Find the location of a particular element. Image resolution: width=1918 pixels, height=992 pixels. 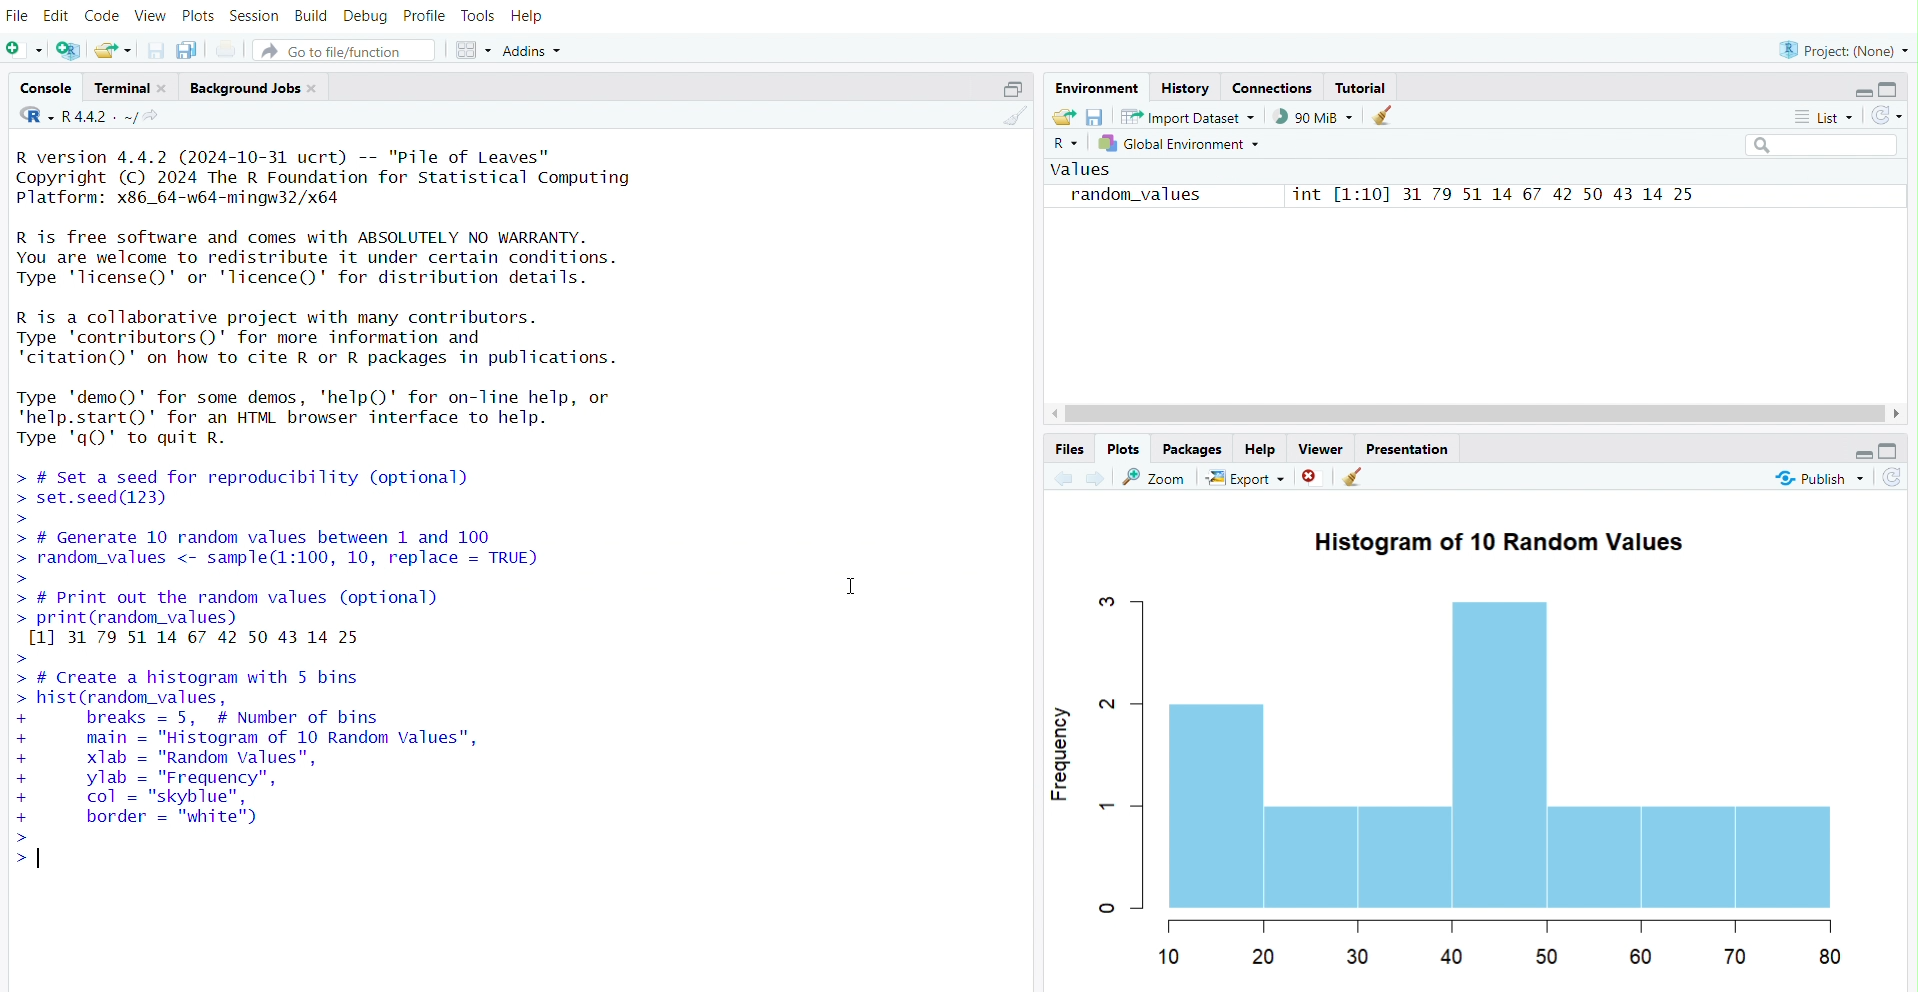

files is located at coordinates (1070, 450).